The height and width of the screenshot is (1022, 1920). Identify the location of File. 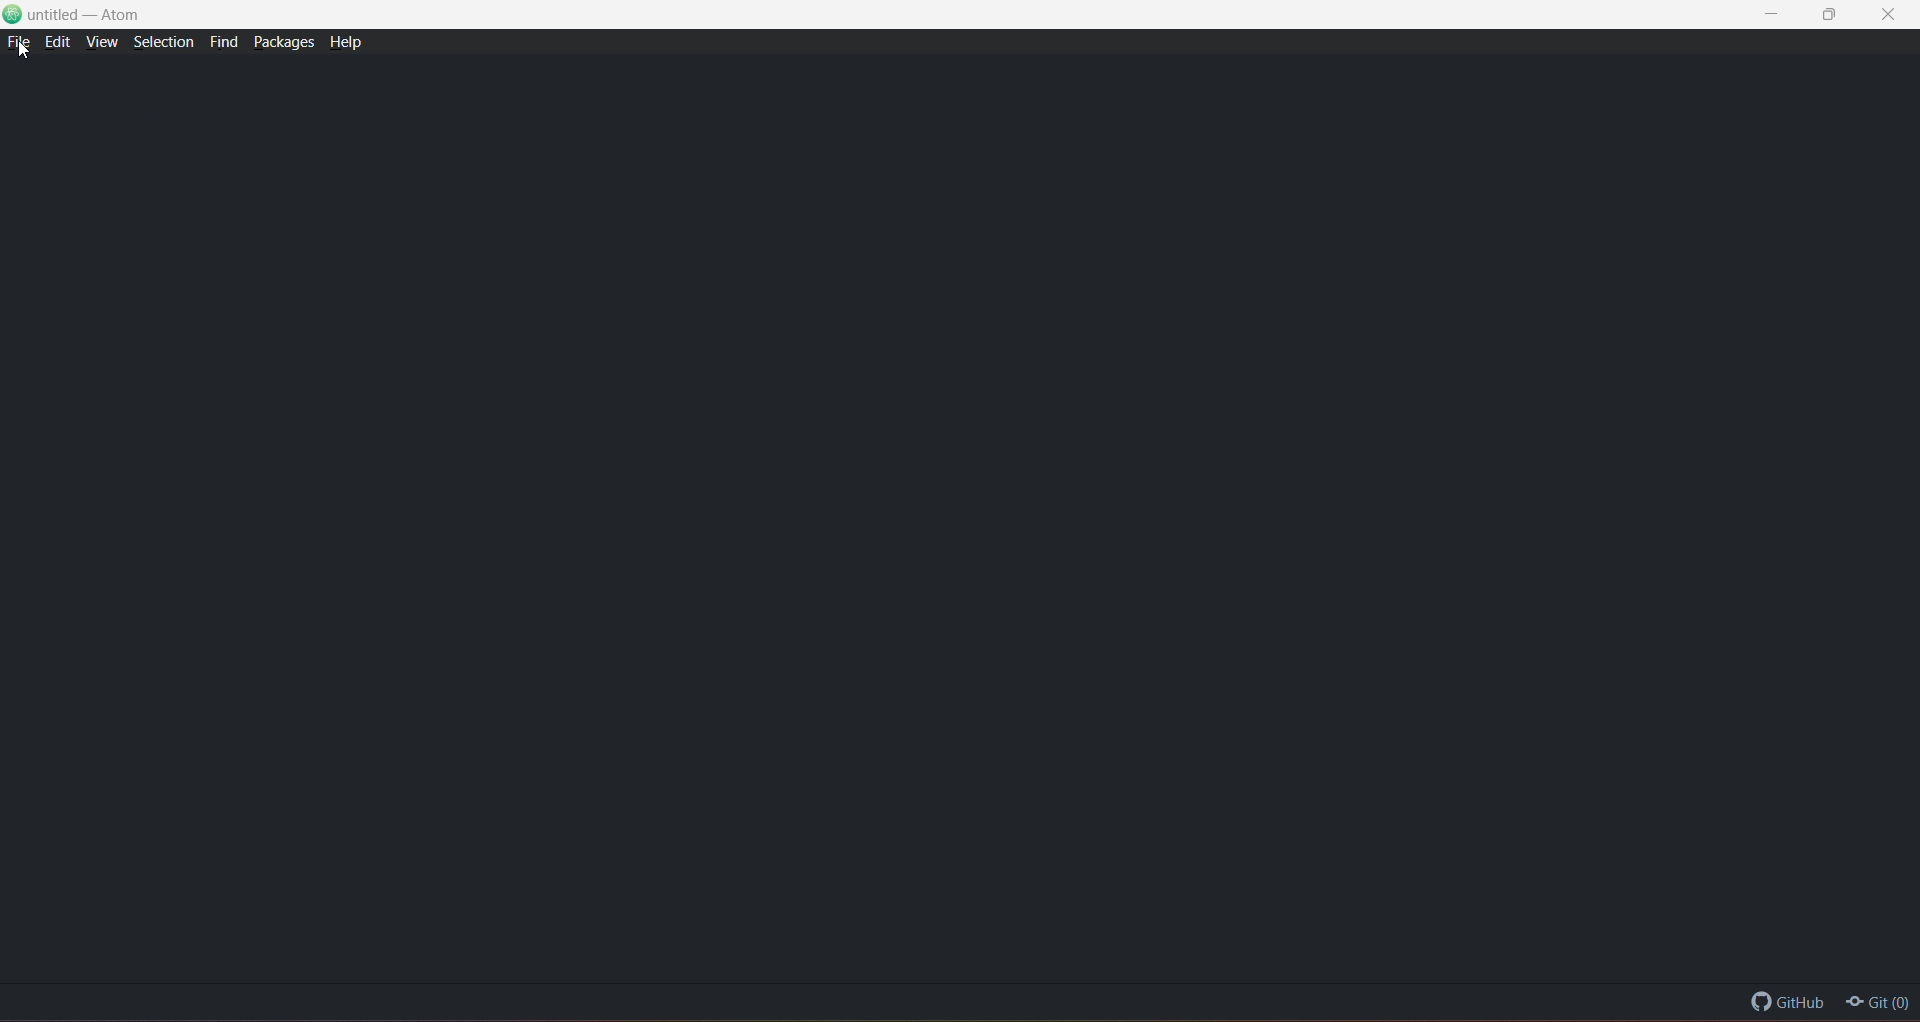
(19, 42).